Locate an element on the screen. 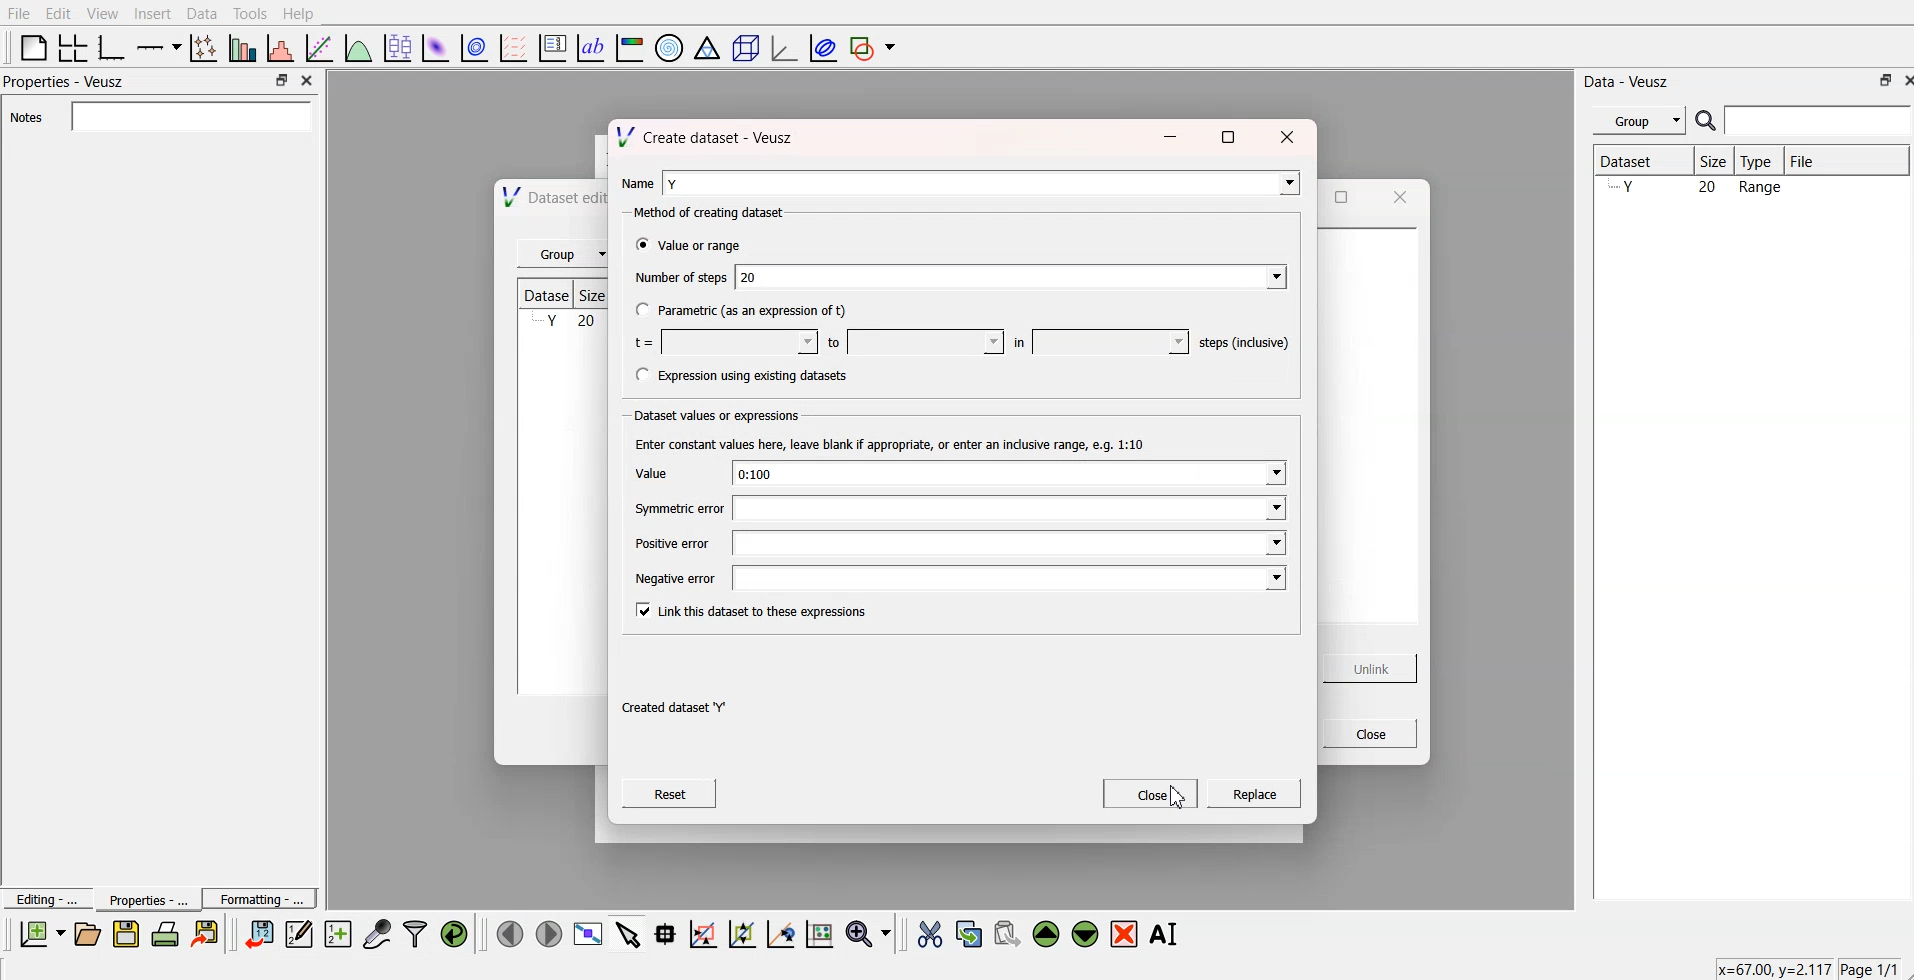 The width and height of the screenshot is (1914, 980). ‘Symmetric error is located at coordinates (665, 509).